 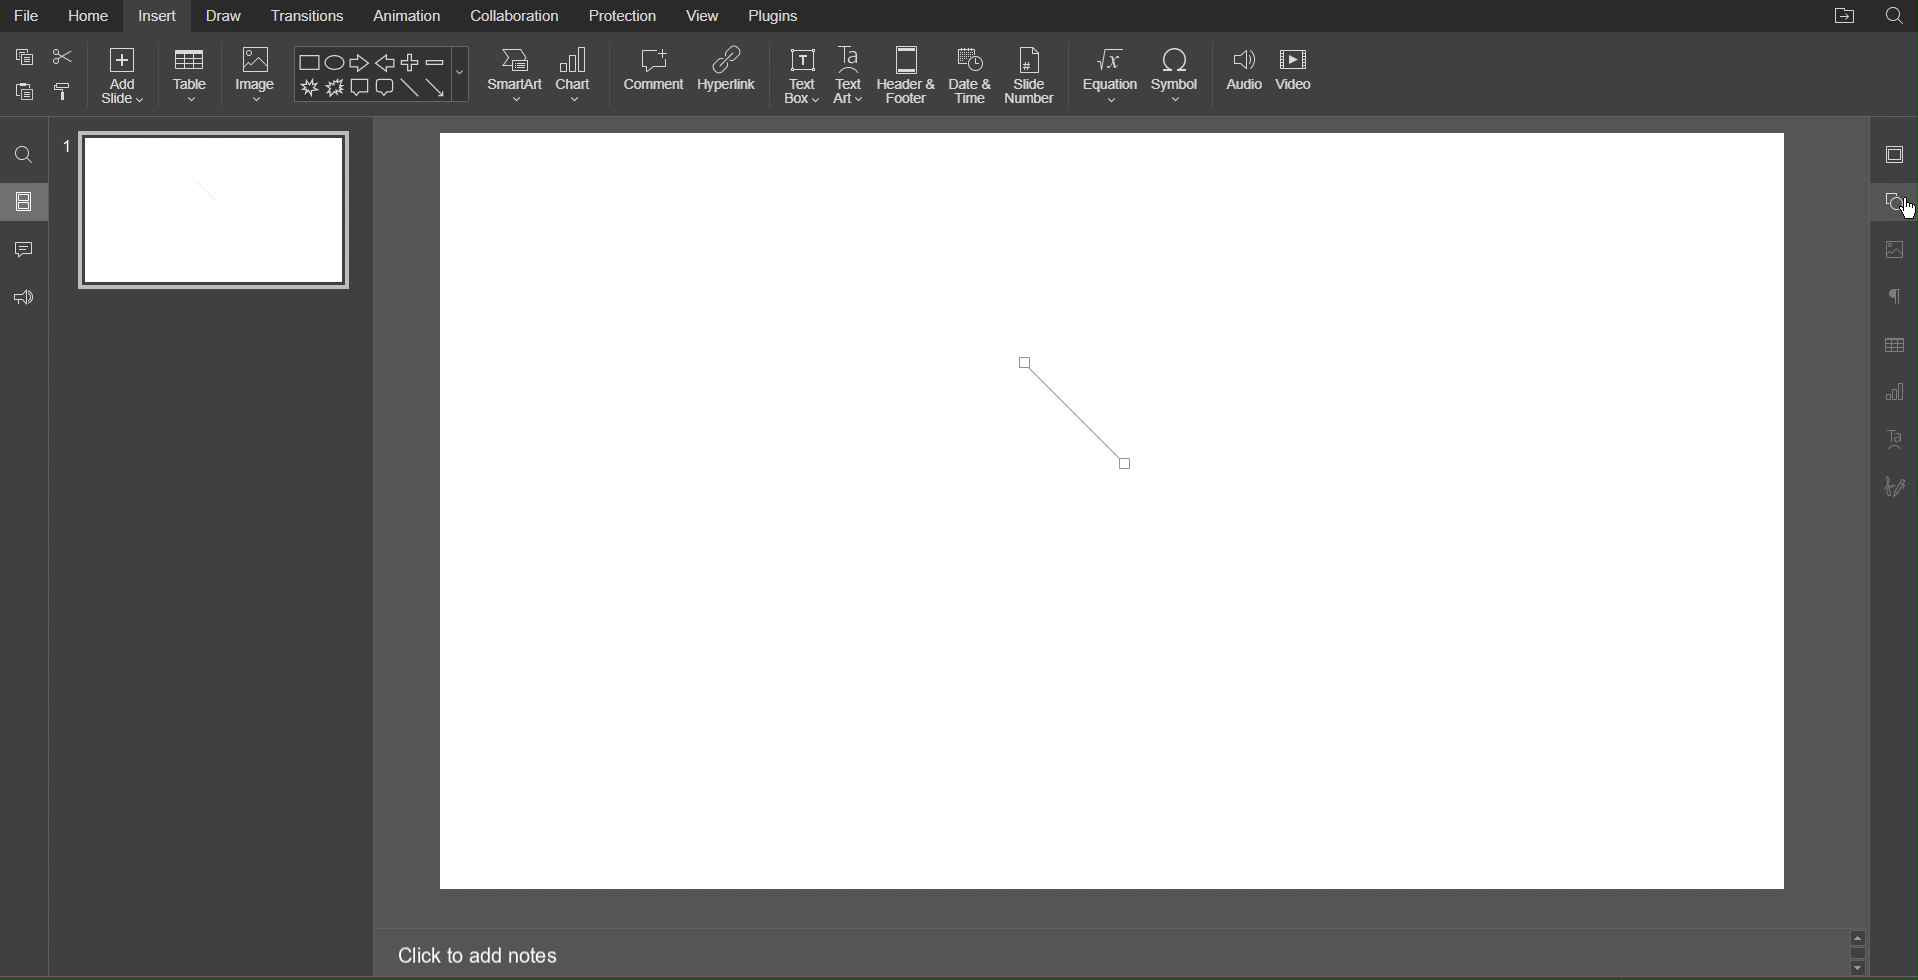 I want to click on Slide 1, so click(x=213, y=211).